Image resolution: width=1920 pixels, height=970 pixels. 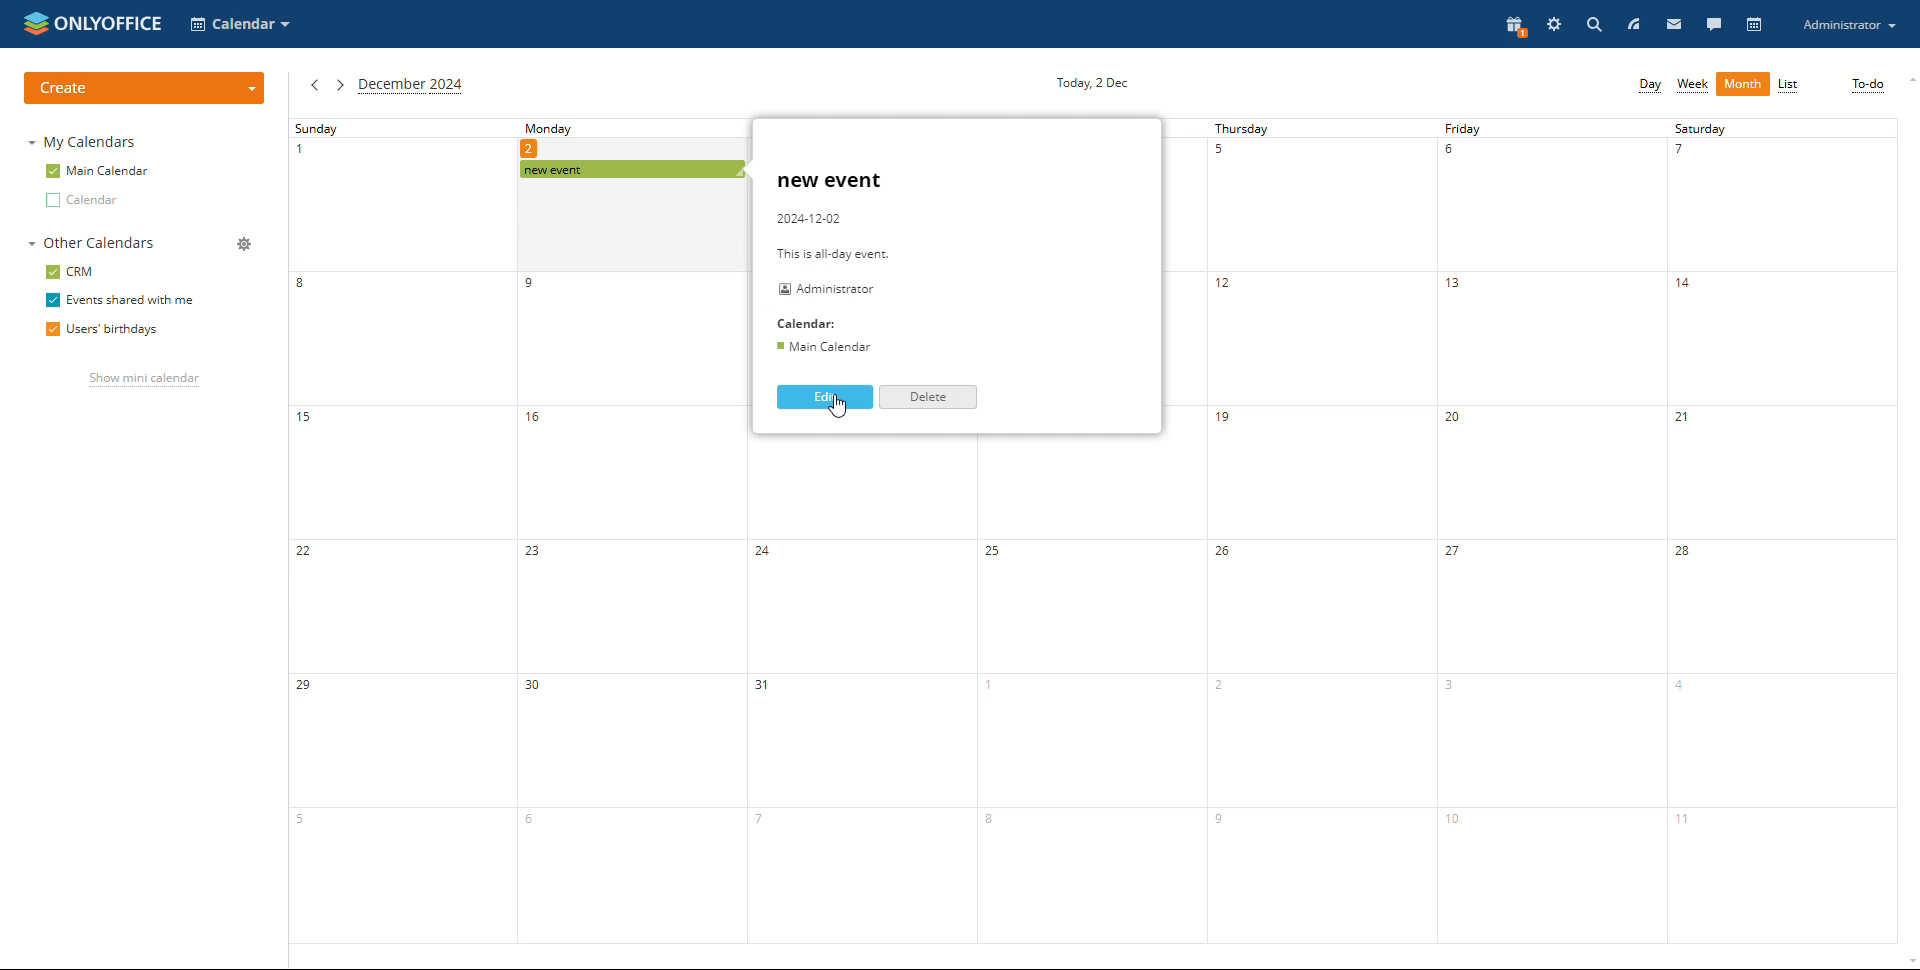 I want to click on other calendar, so click(x=81, y=202).